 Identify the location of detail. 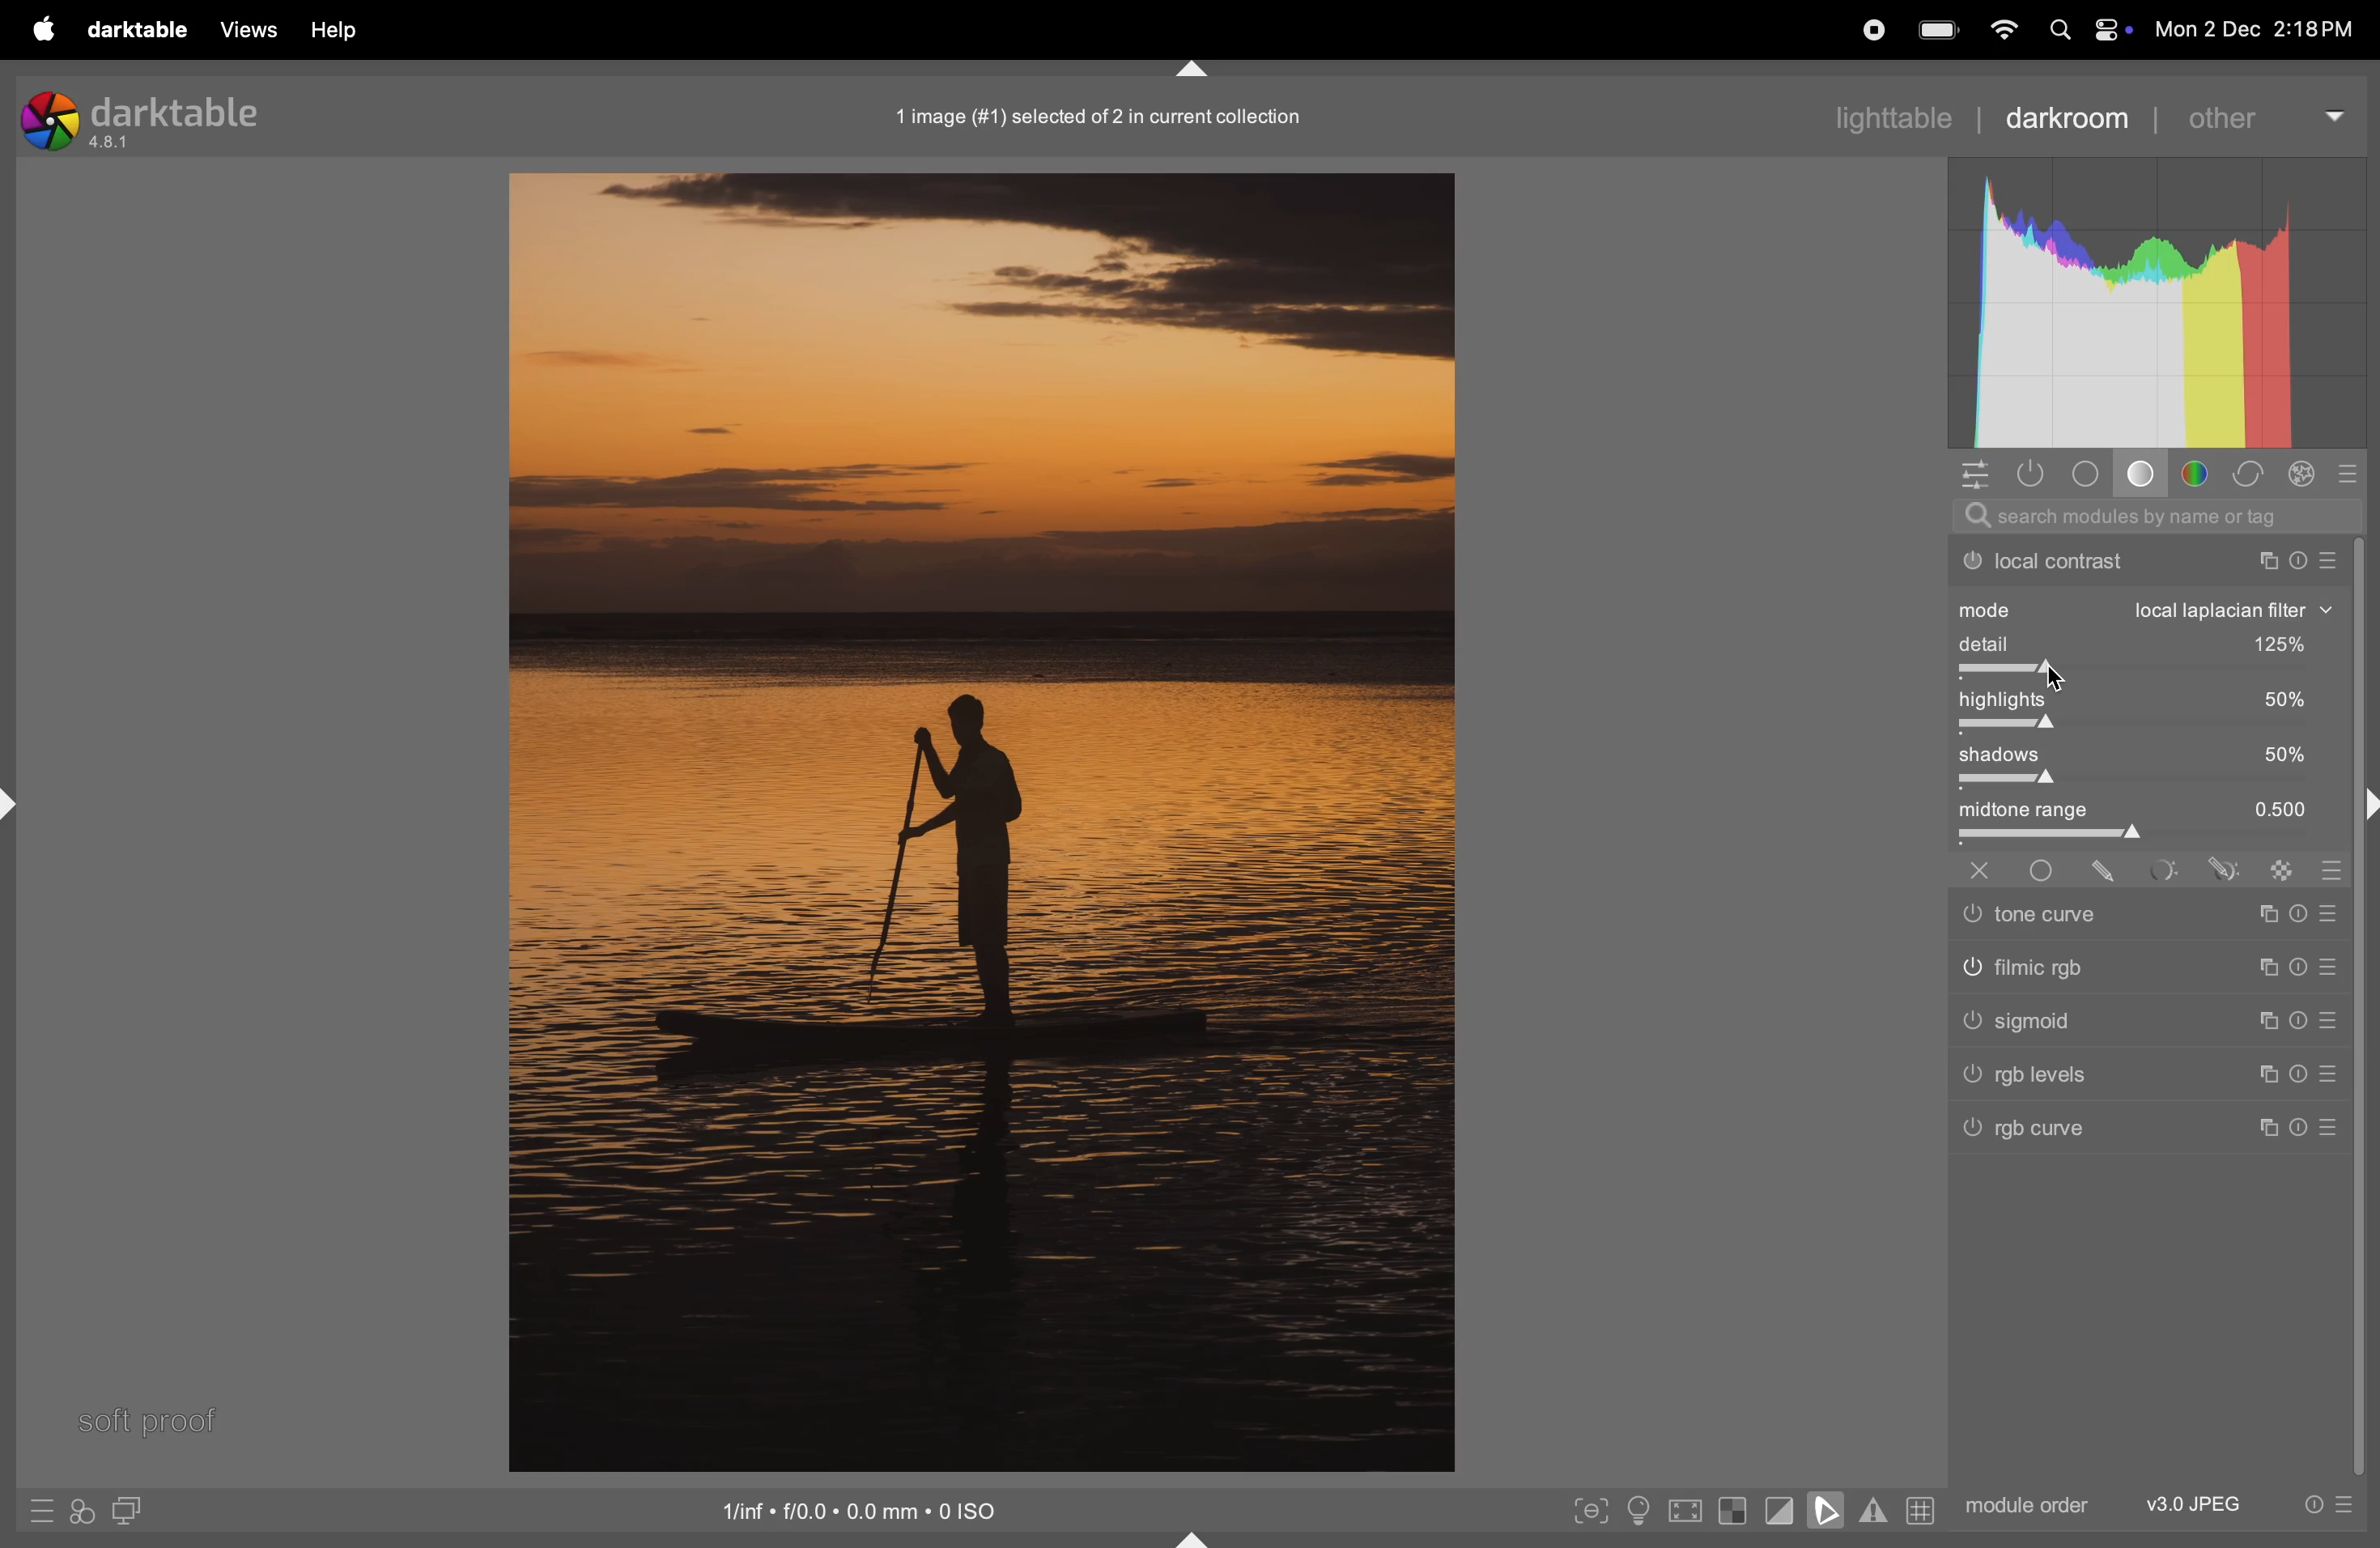
(2143, 642).